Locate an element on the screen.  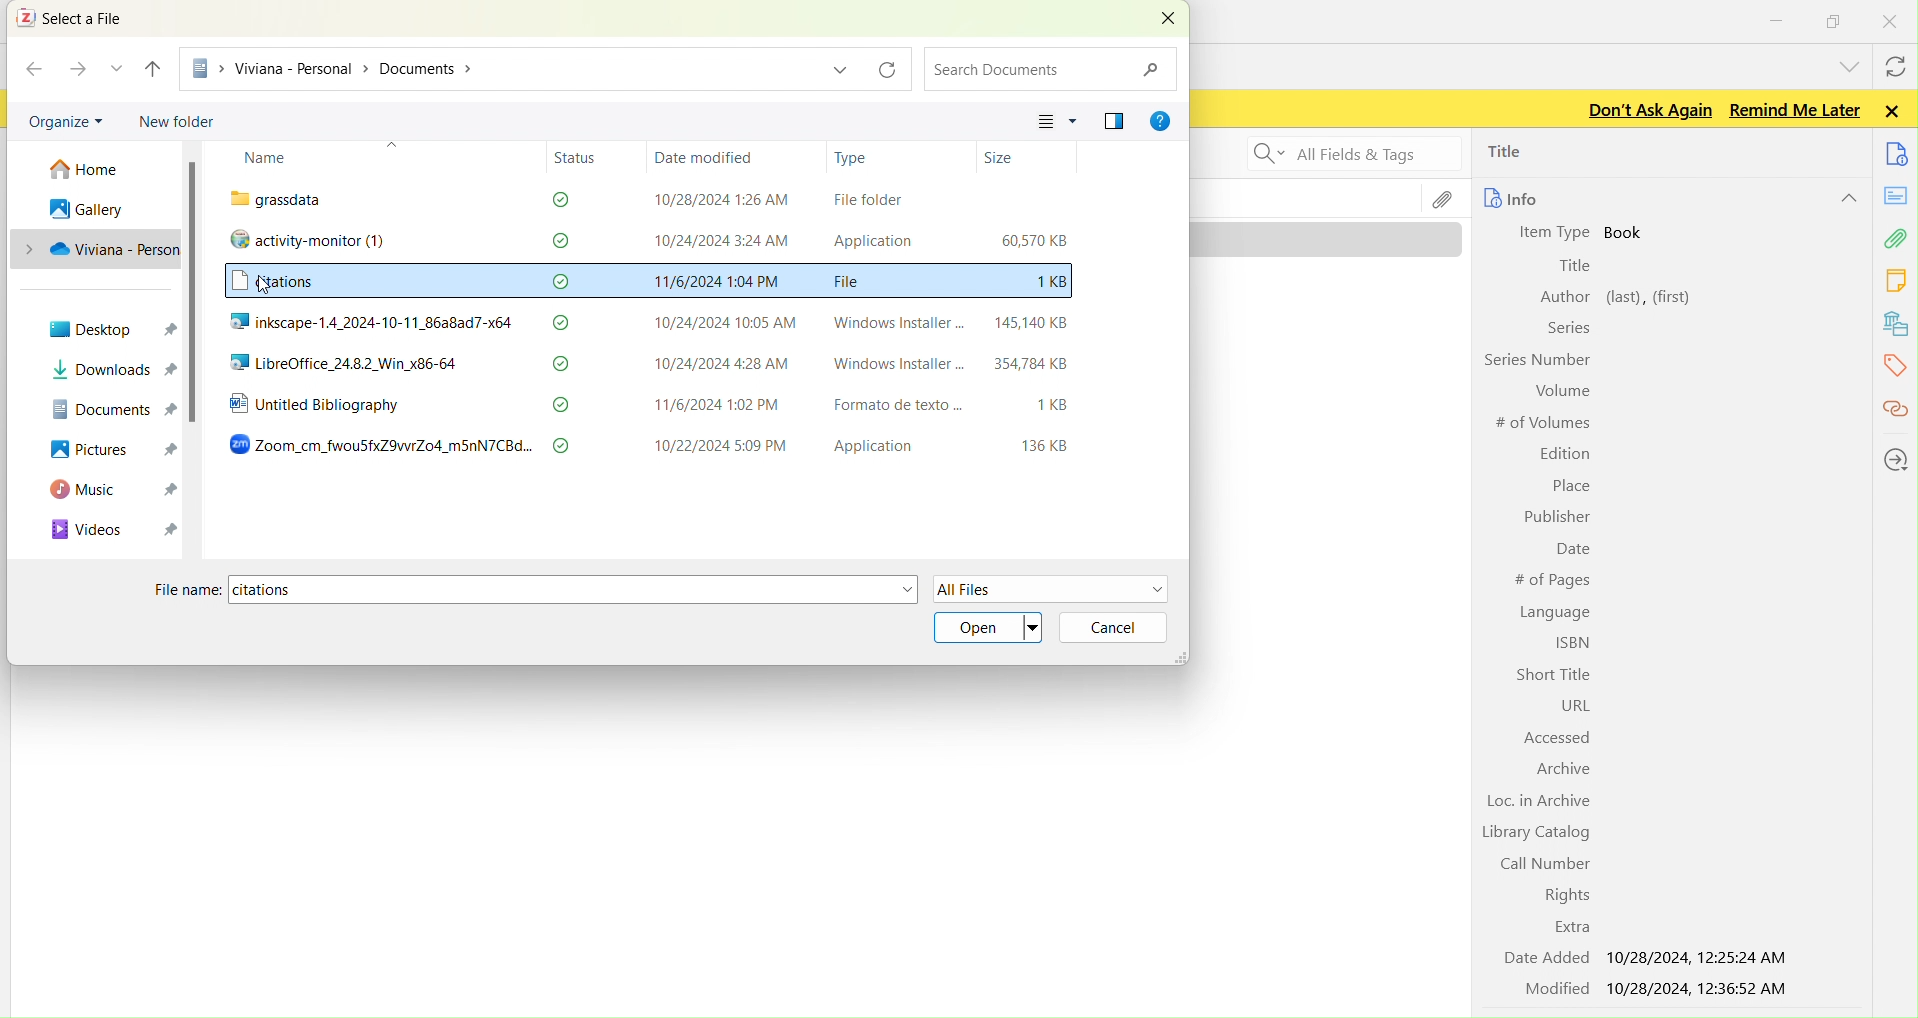
Application is located at coordinates (871, 239).